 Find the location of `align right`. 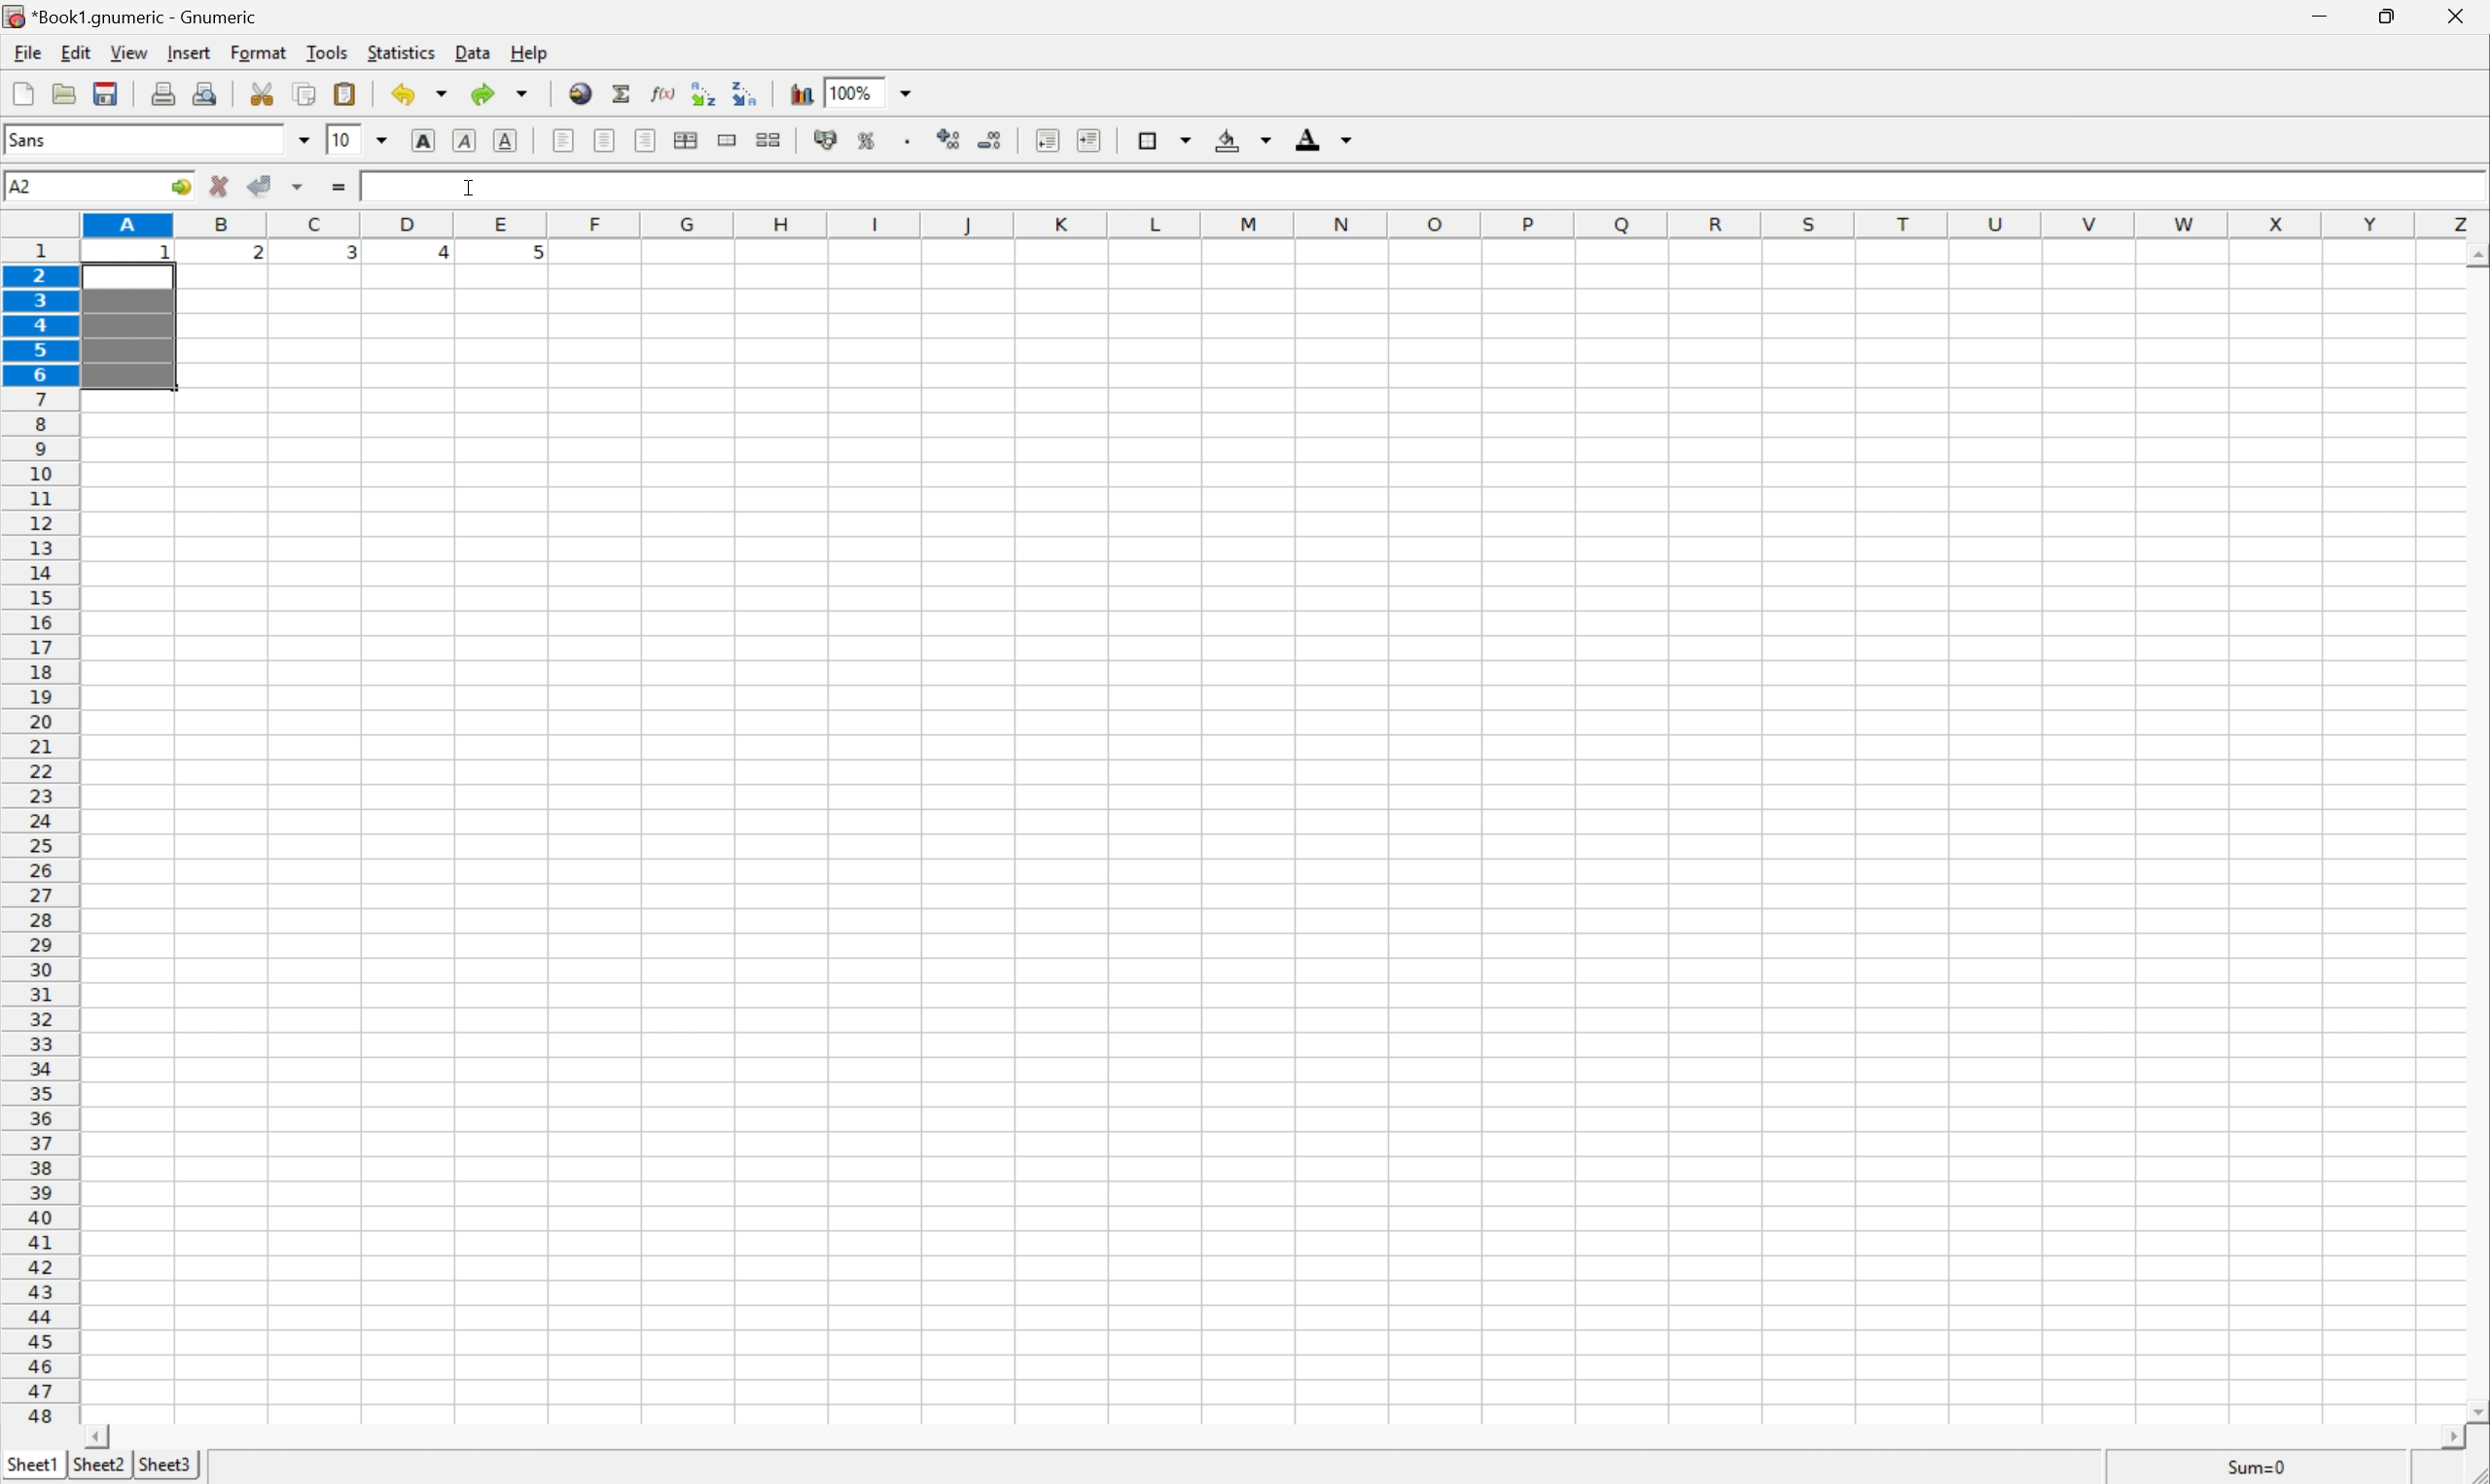

align right is located at coordinates (646, 140).